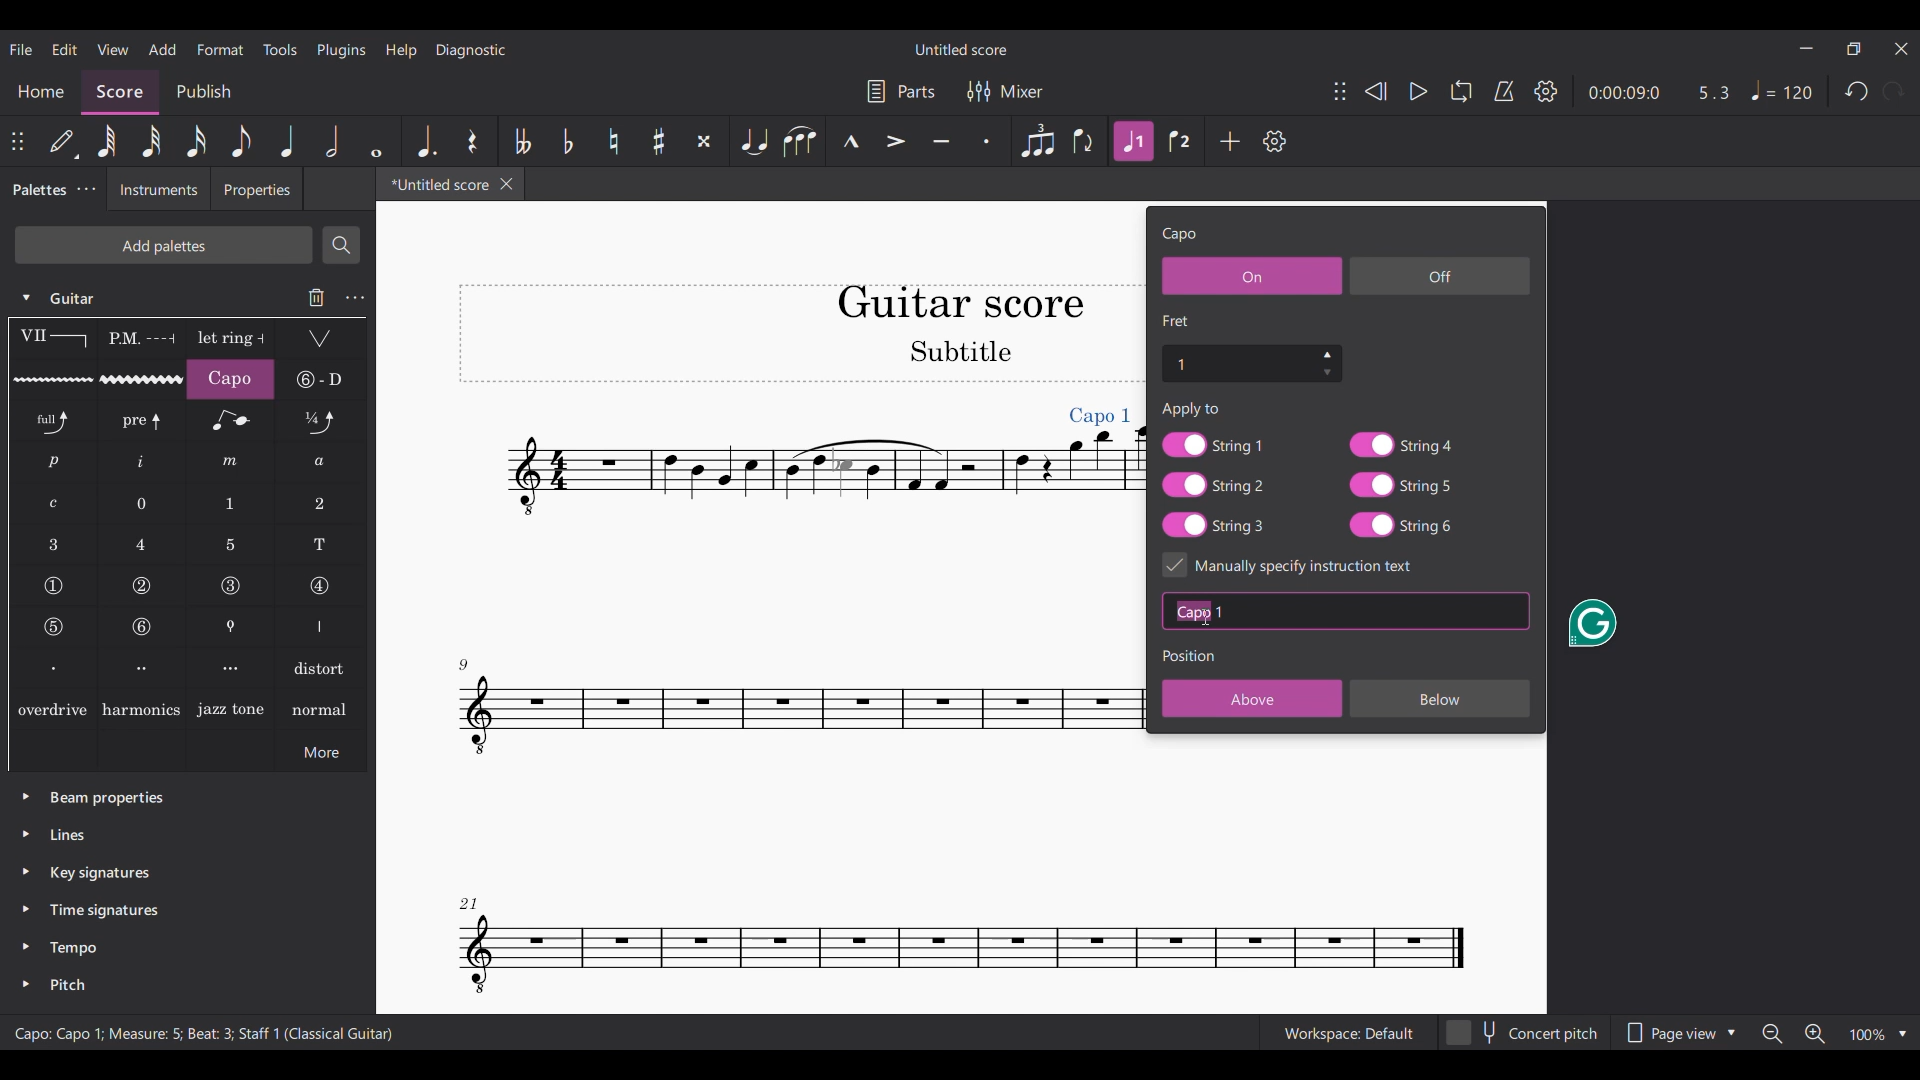 The height and width of the screenshot is (1080, 1920). What do you see at coordinates (54, 462) in the screenshot?
I see `RH guitar fingering p` at bounding box center [54, 462].